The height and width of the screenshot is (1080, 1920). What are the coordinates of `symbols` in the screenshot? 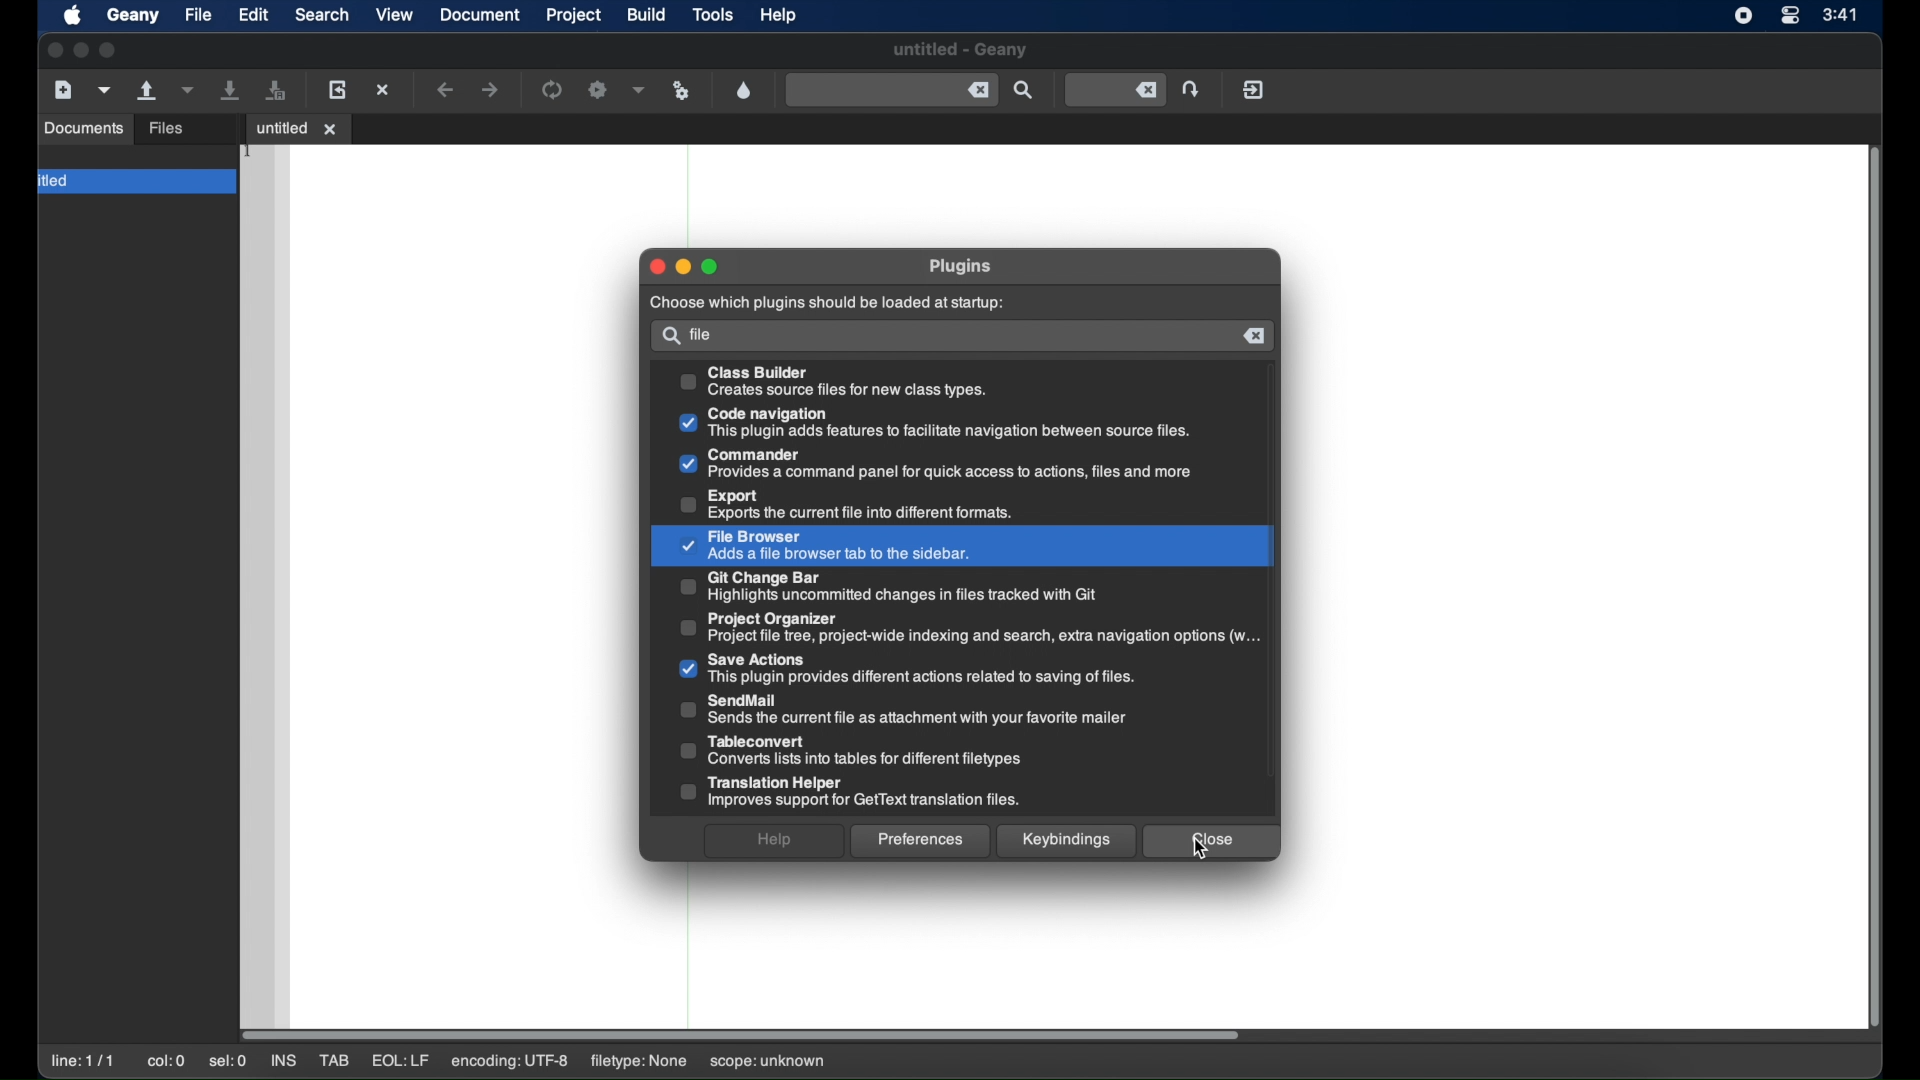 It's located at (66, 128).